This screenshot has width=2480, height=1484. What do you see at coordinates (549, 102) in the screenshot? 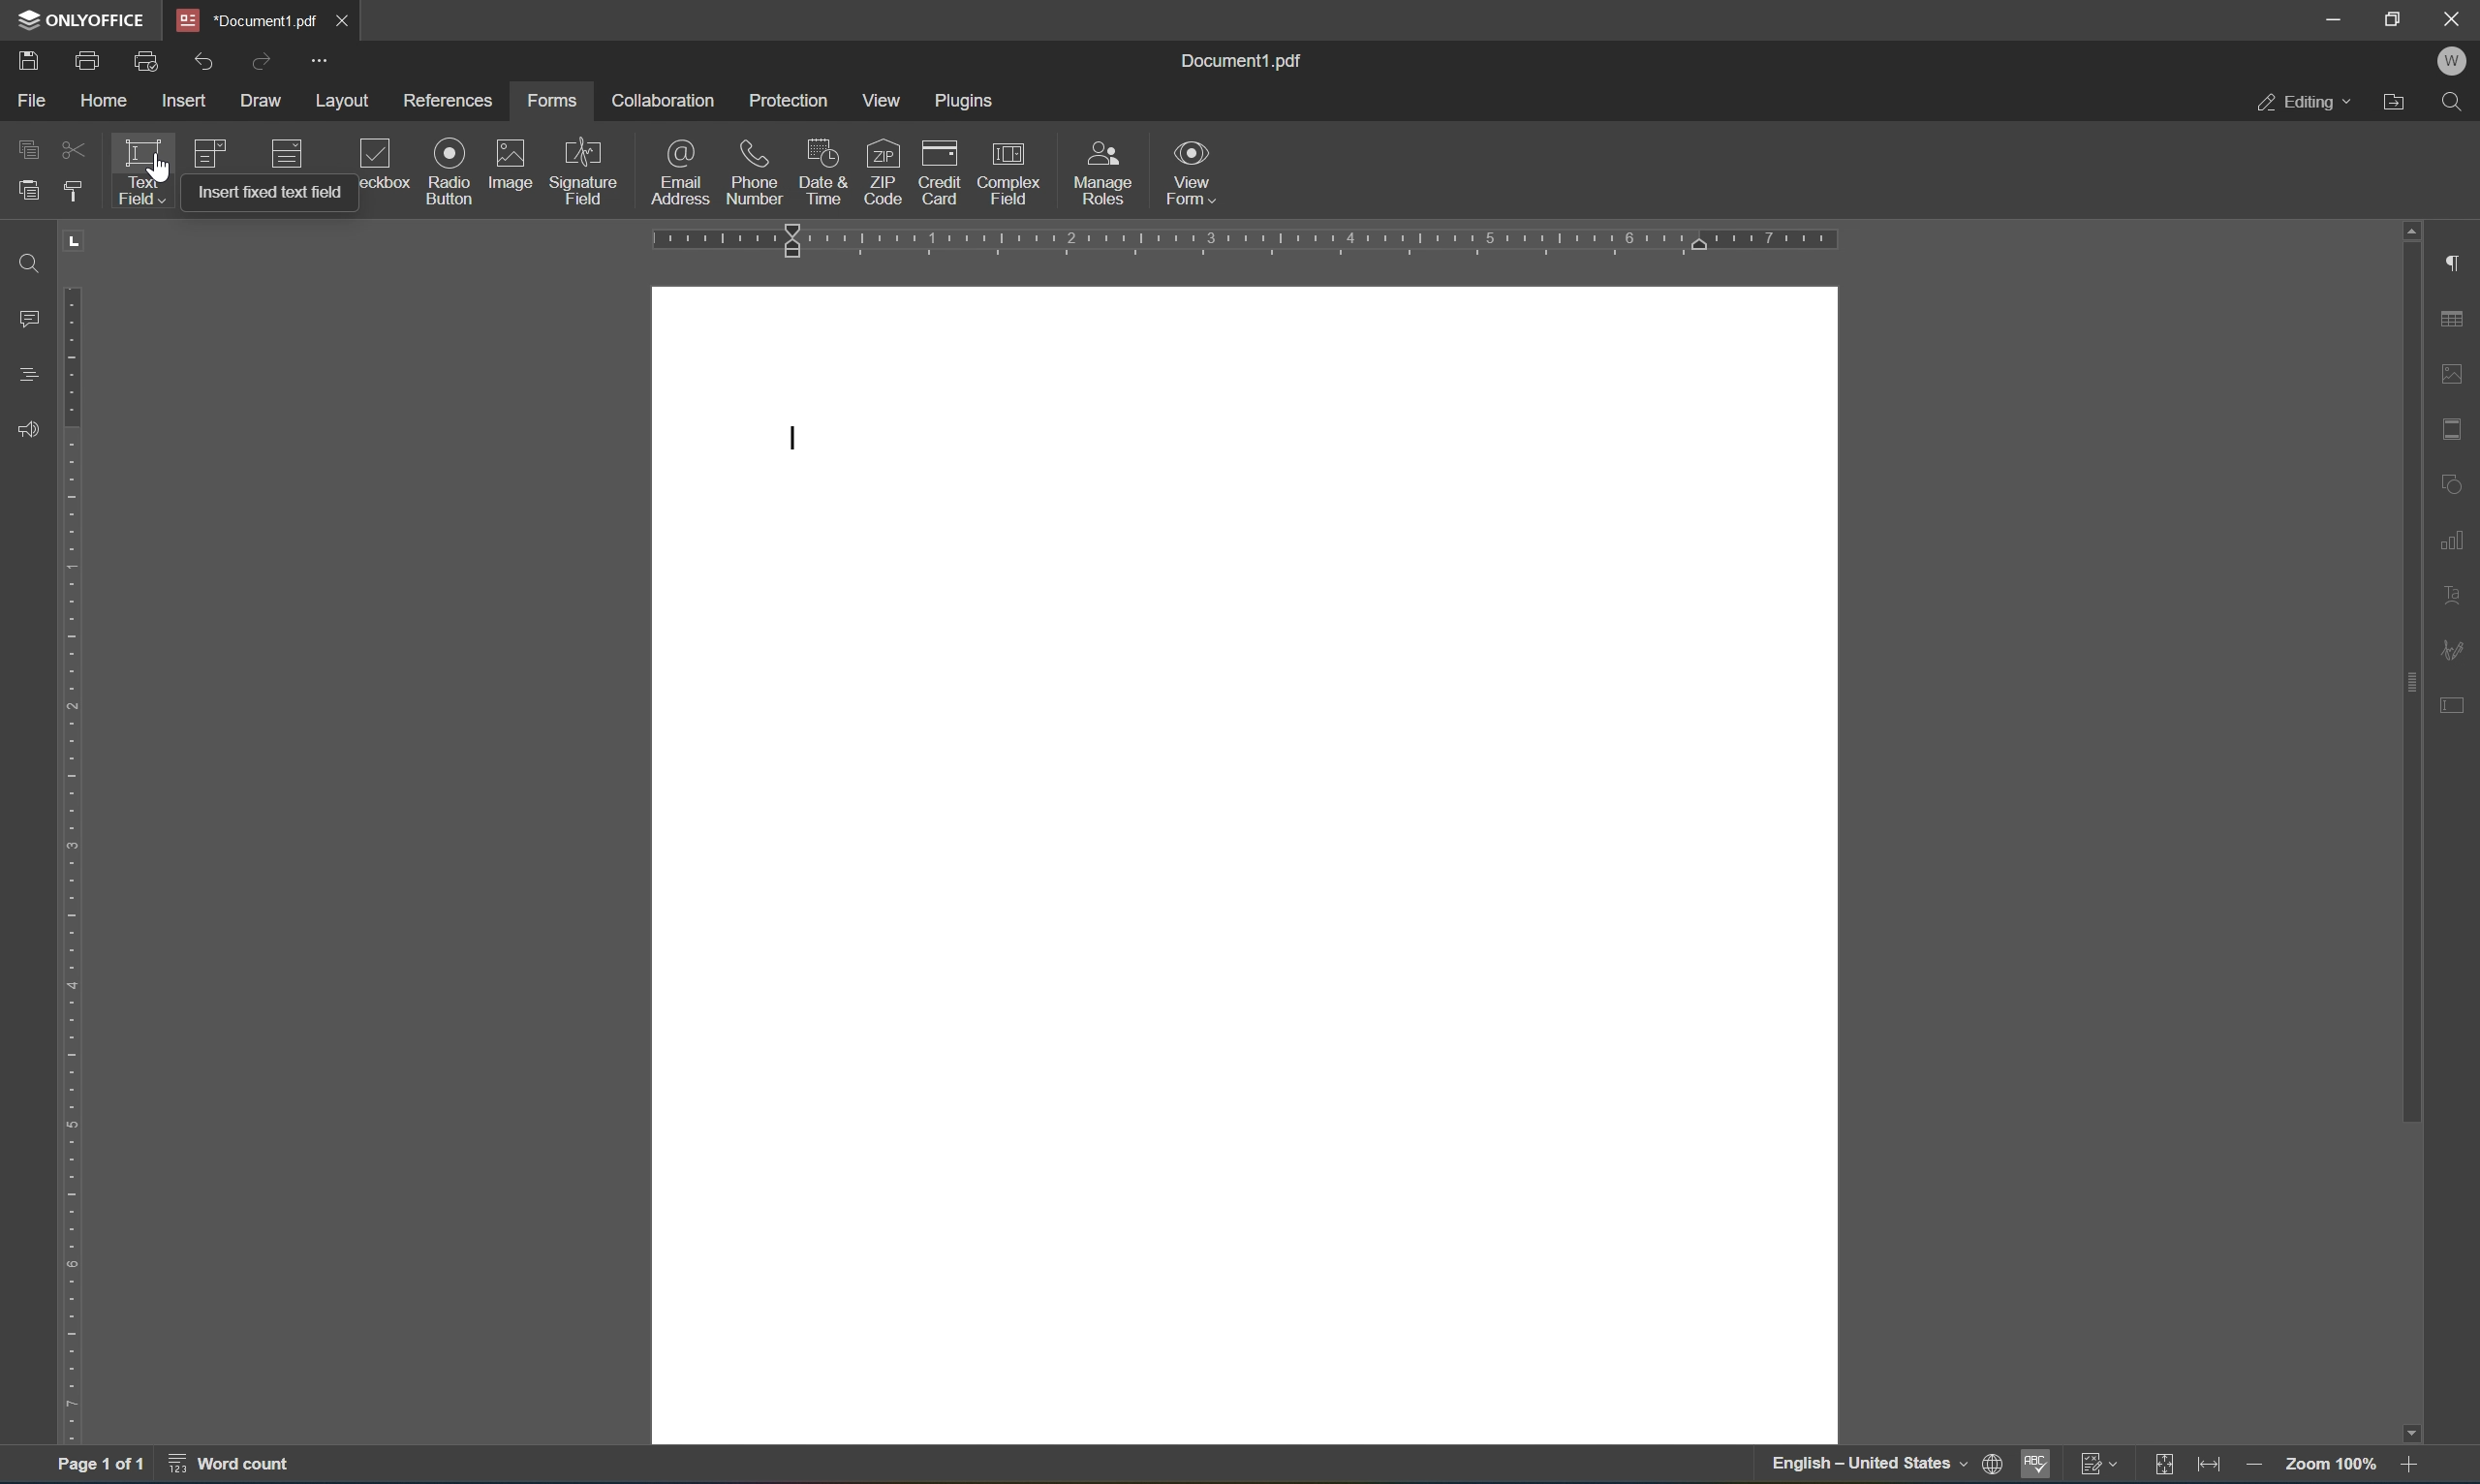
I see `forms` at bounding box center [549, 102].